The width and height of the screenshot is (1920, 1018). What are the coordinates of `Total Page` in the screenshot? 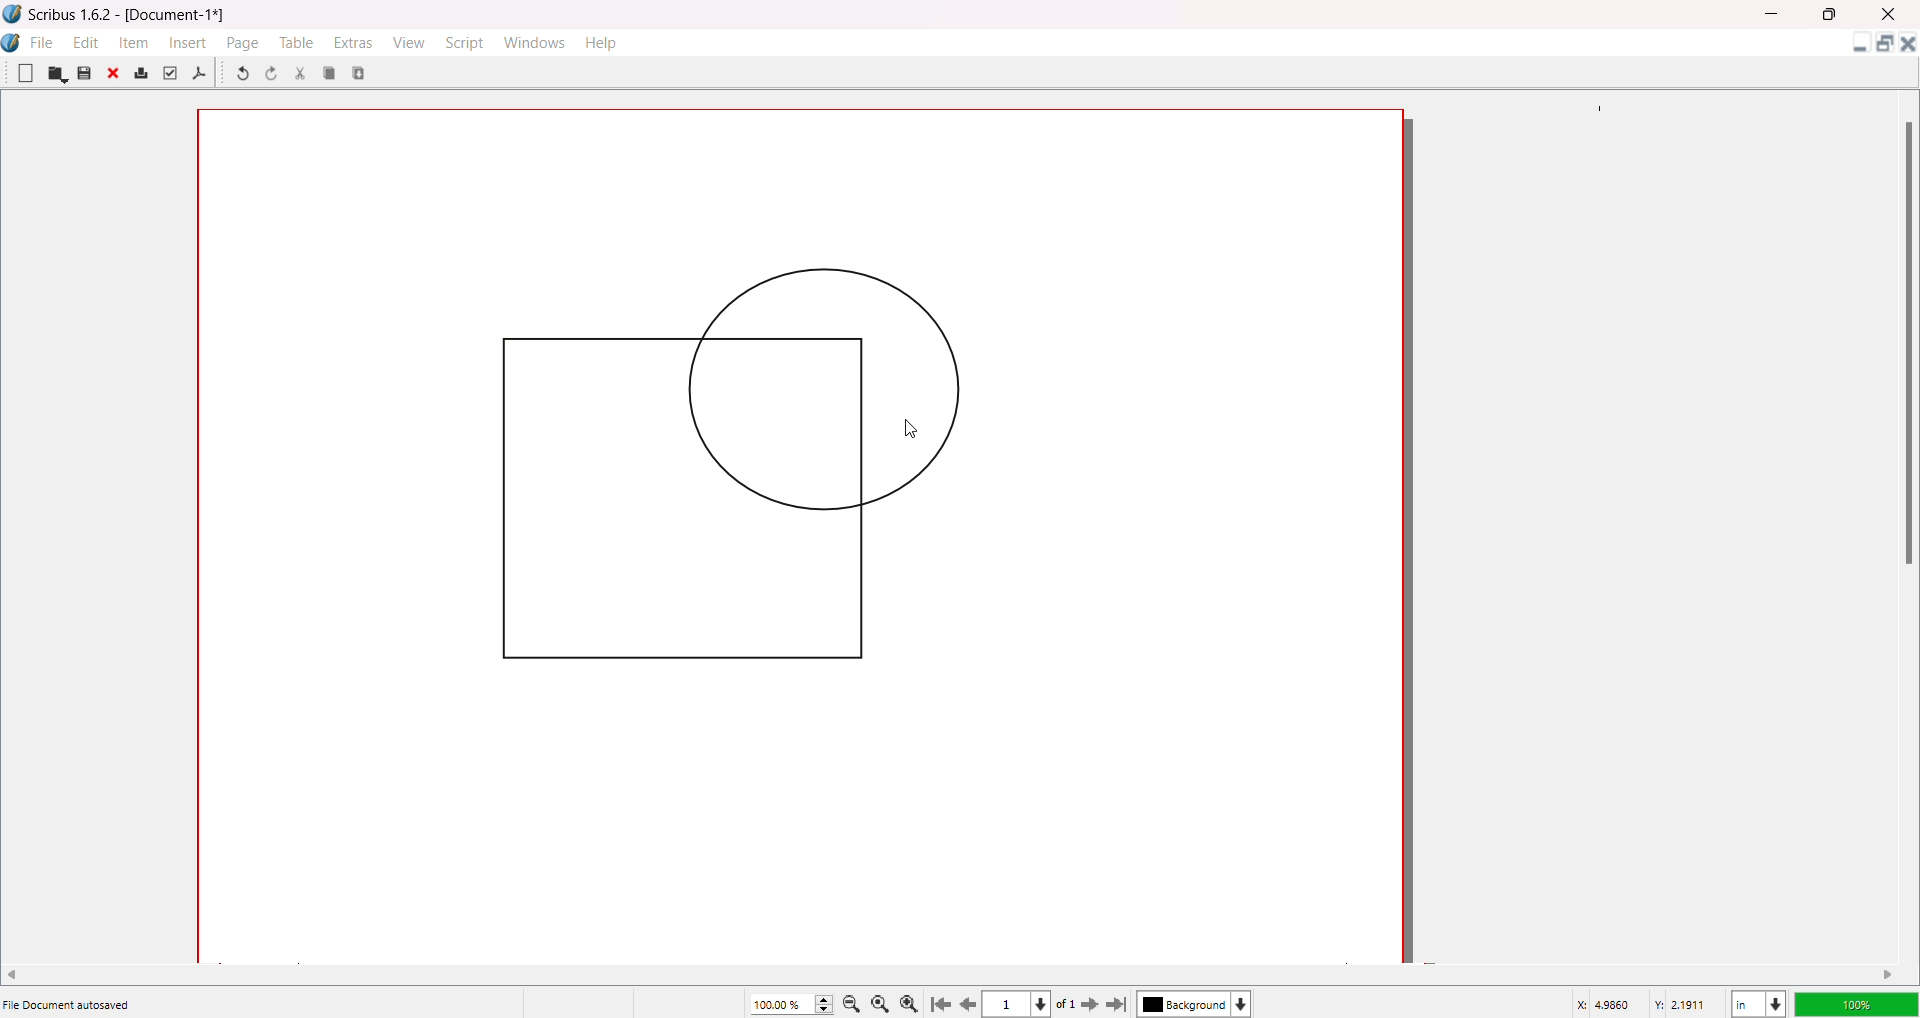 It's located at (1072, 1005).